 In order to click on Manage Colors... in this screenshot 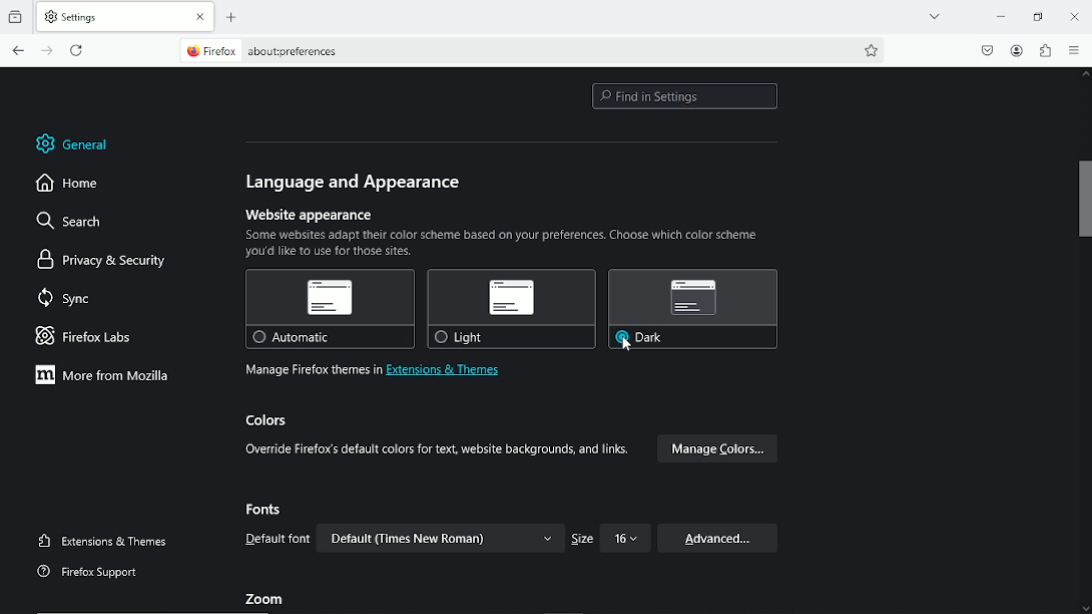, I will do `click(716, 449)`.